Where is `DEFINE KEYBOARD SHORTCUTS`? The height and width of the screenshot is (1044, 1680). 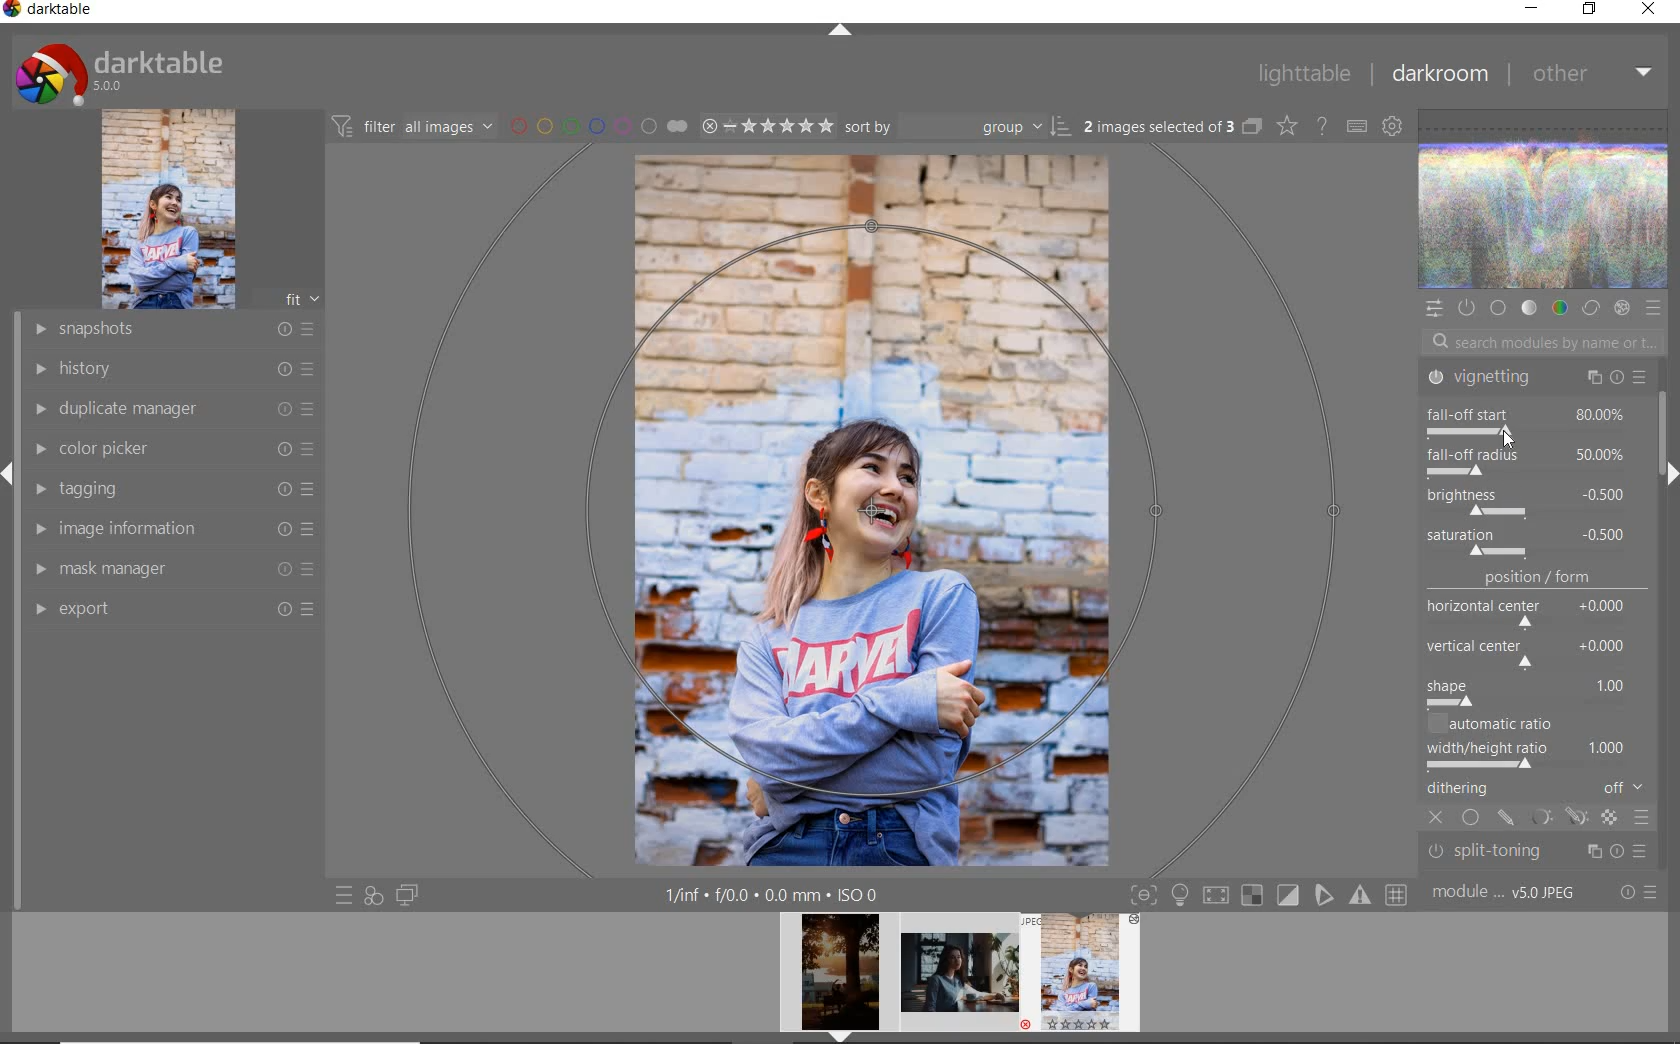 DEFINE KEYBOARD SHORTCUTS is located at coordinates (1356, 126).